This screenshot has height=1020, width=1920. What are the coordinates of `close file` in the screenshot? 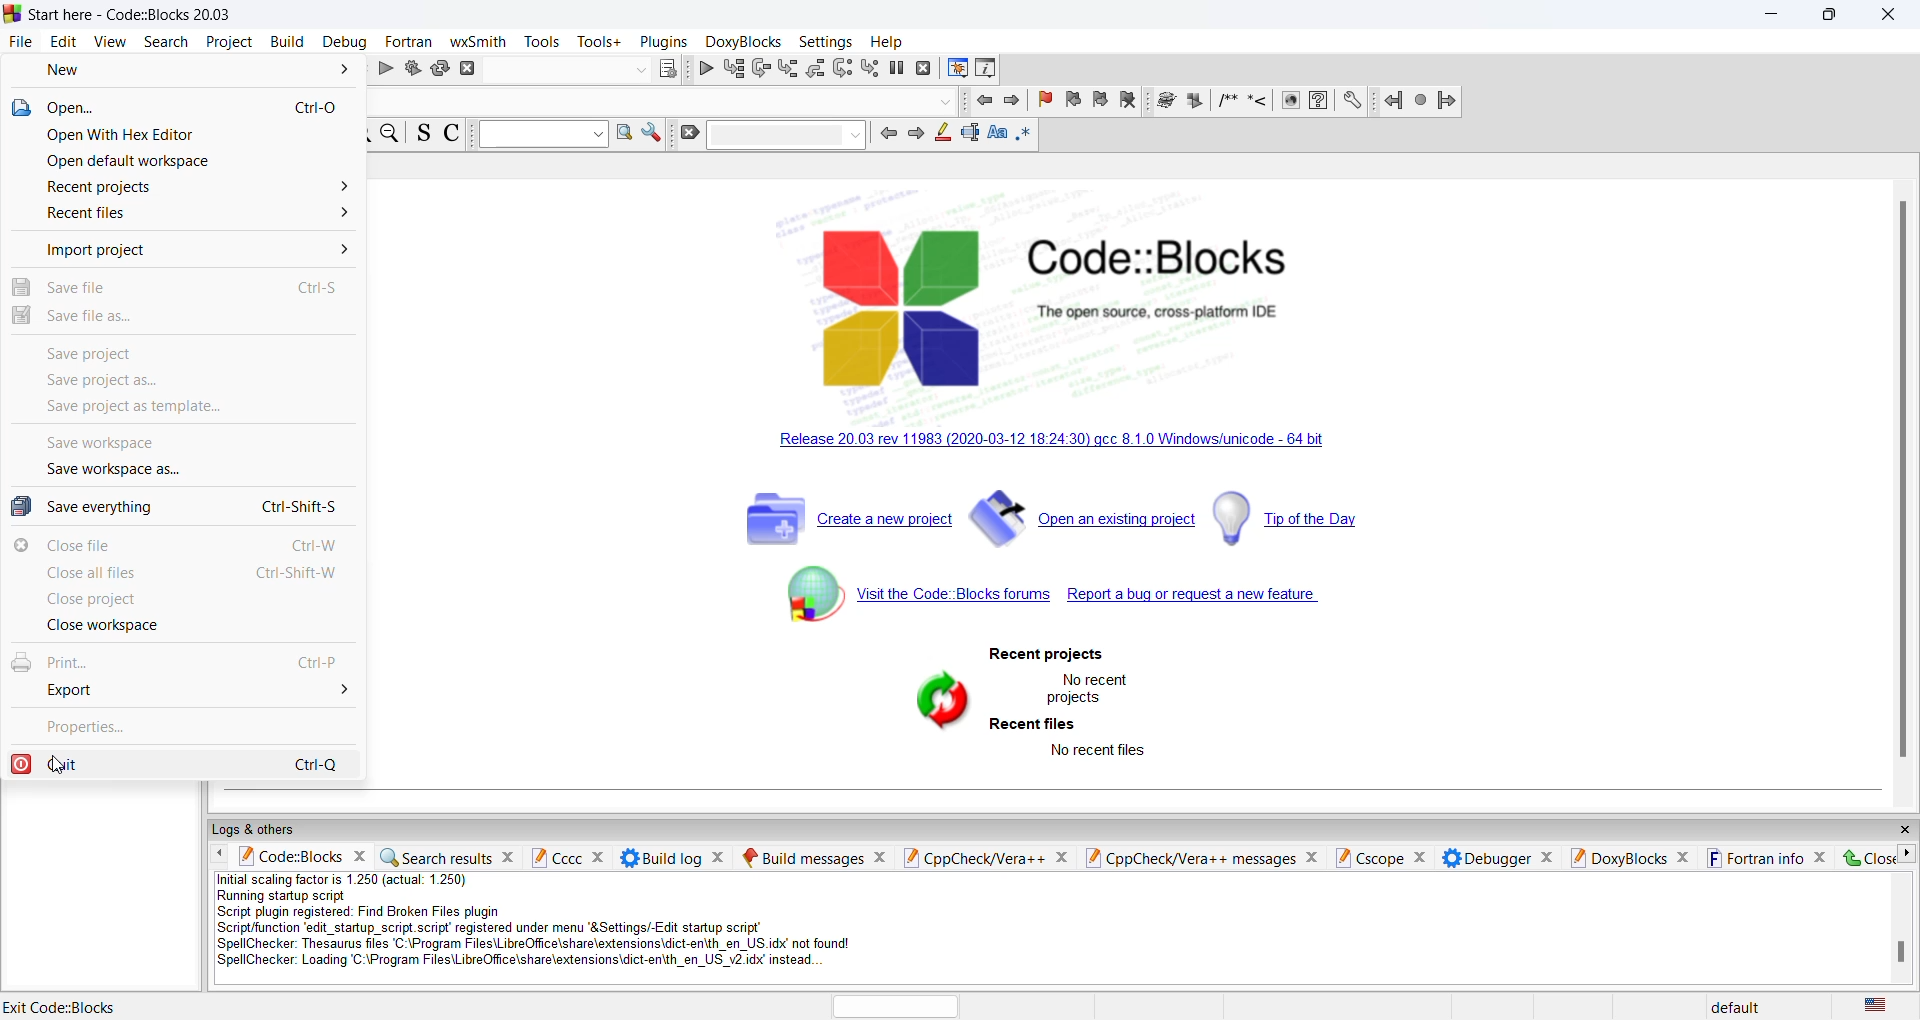 It's located at (181, 548).